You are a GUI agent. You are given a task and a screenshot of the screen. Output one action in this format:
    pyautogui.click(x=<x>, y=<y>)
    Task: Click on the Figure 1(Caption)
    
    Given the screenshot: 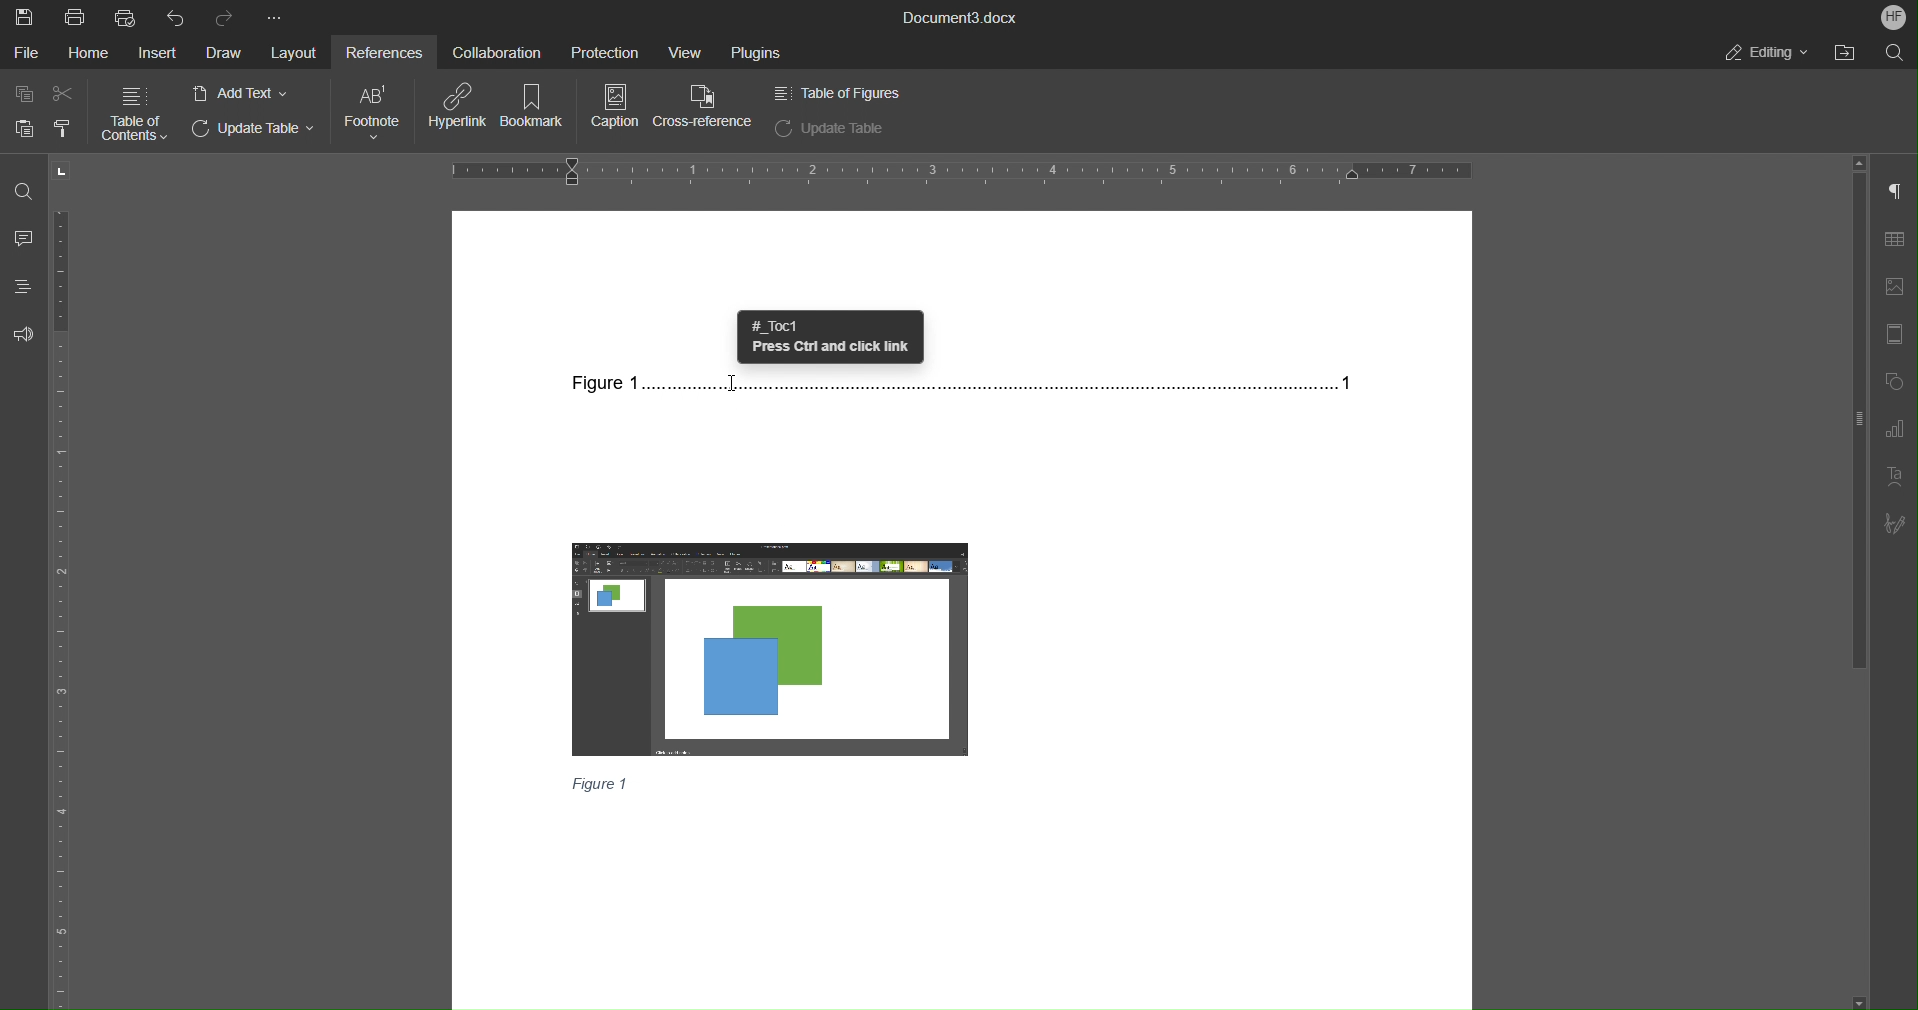 What is the action you would take?
    pyautogui.click(x=601, y=783)
    